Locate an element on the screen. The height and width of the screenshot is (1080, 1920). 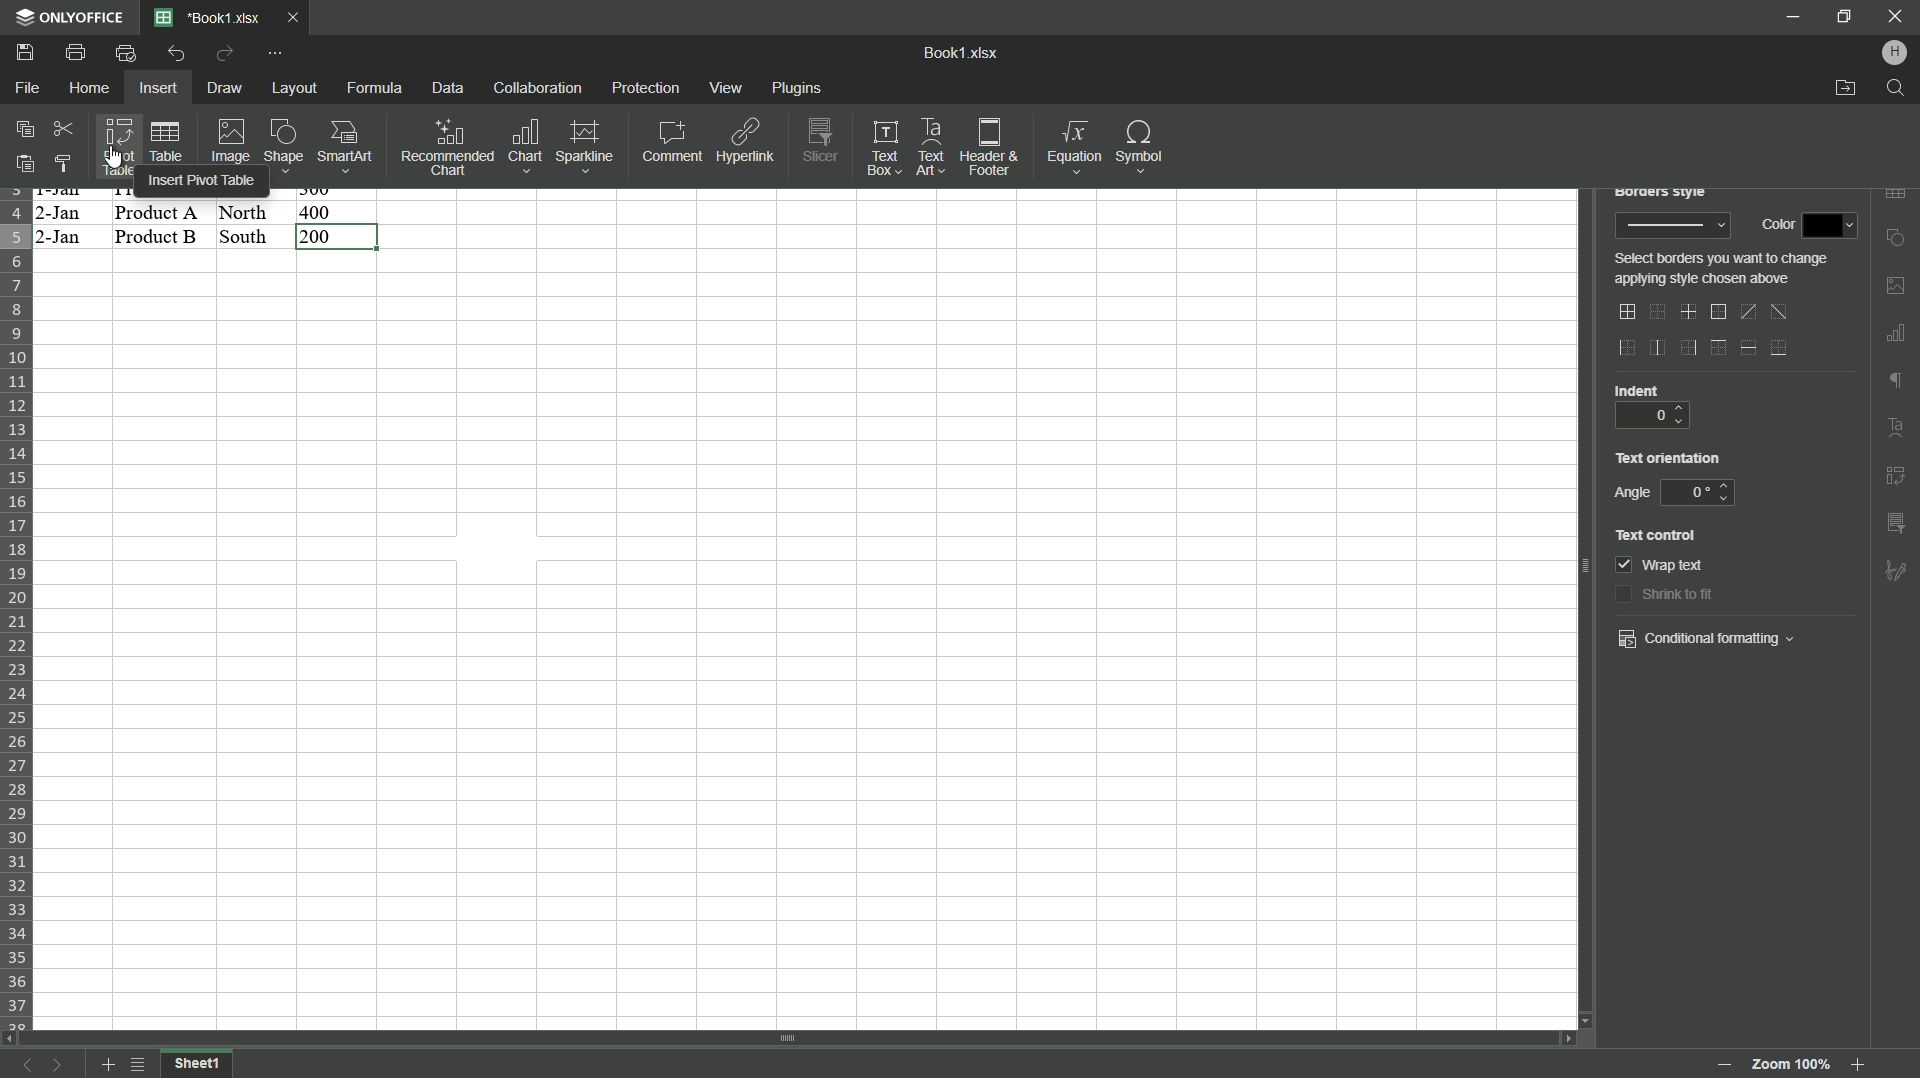
scroll right is located at coordinates (1560, 1038).